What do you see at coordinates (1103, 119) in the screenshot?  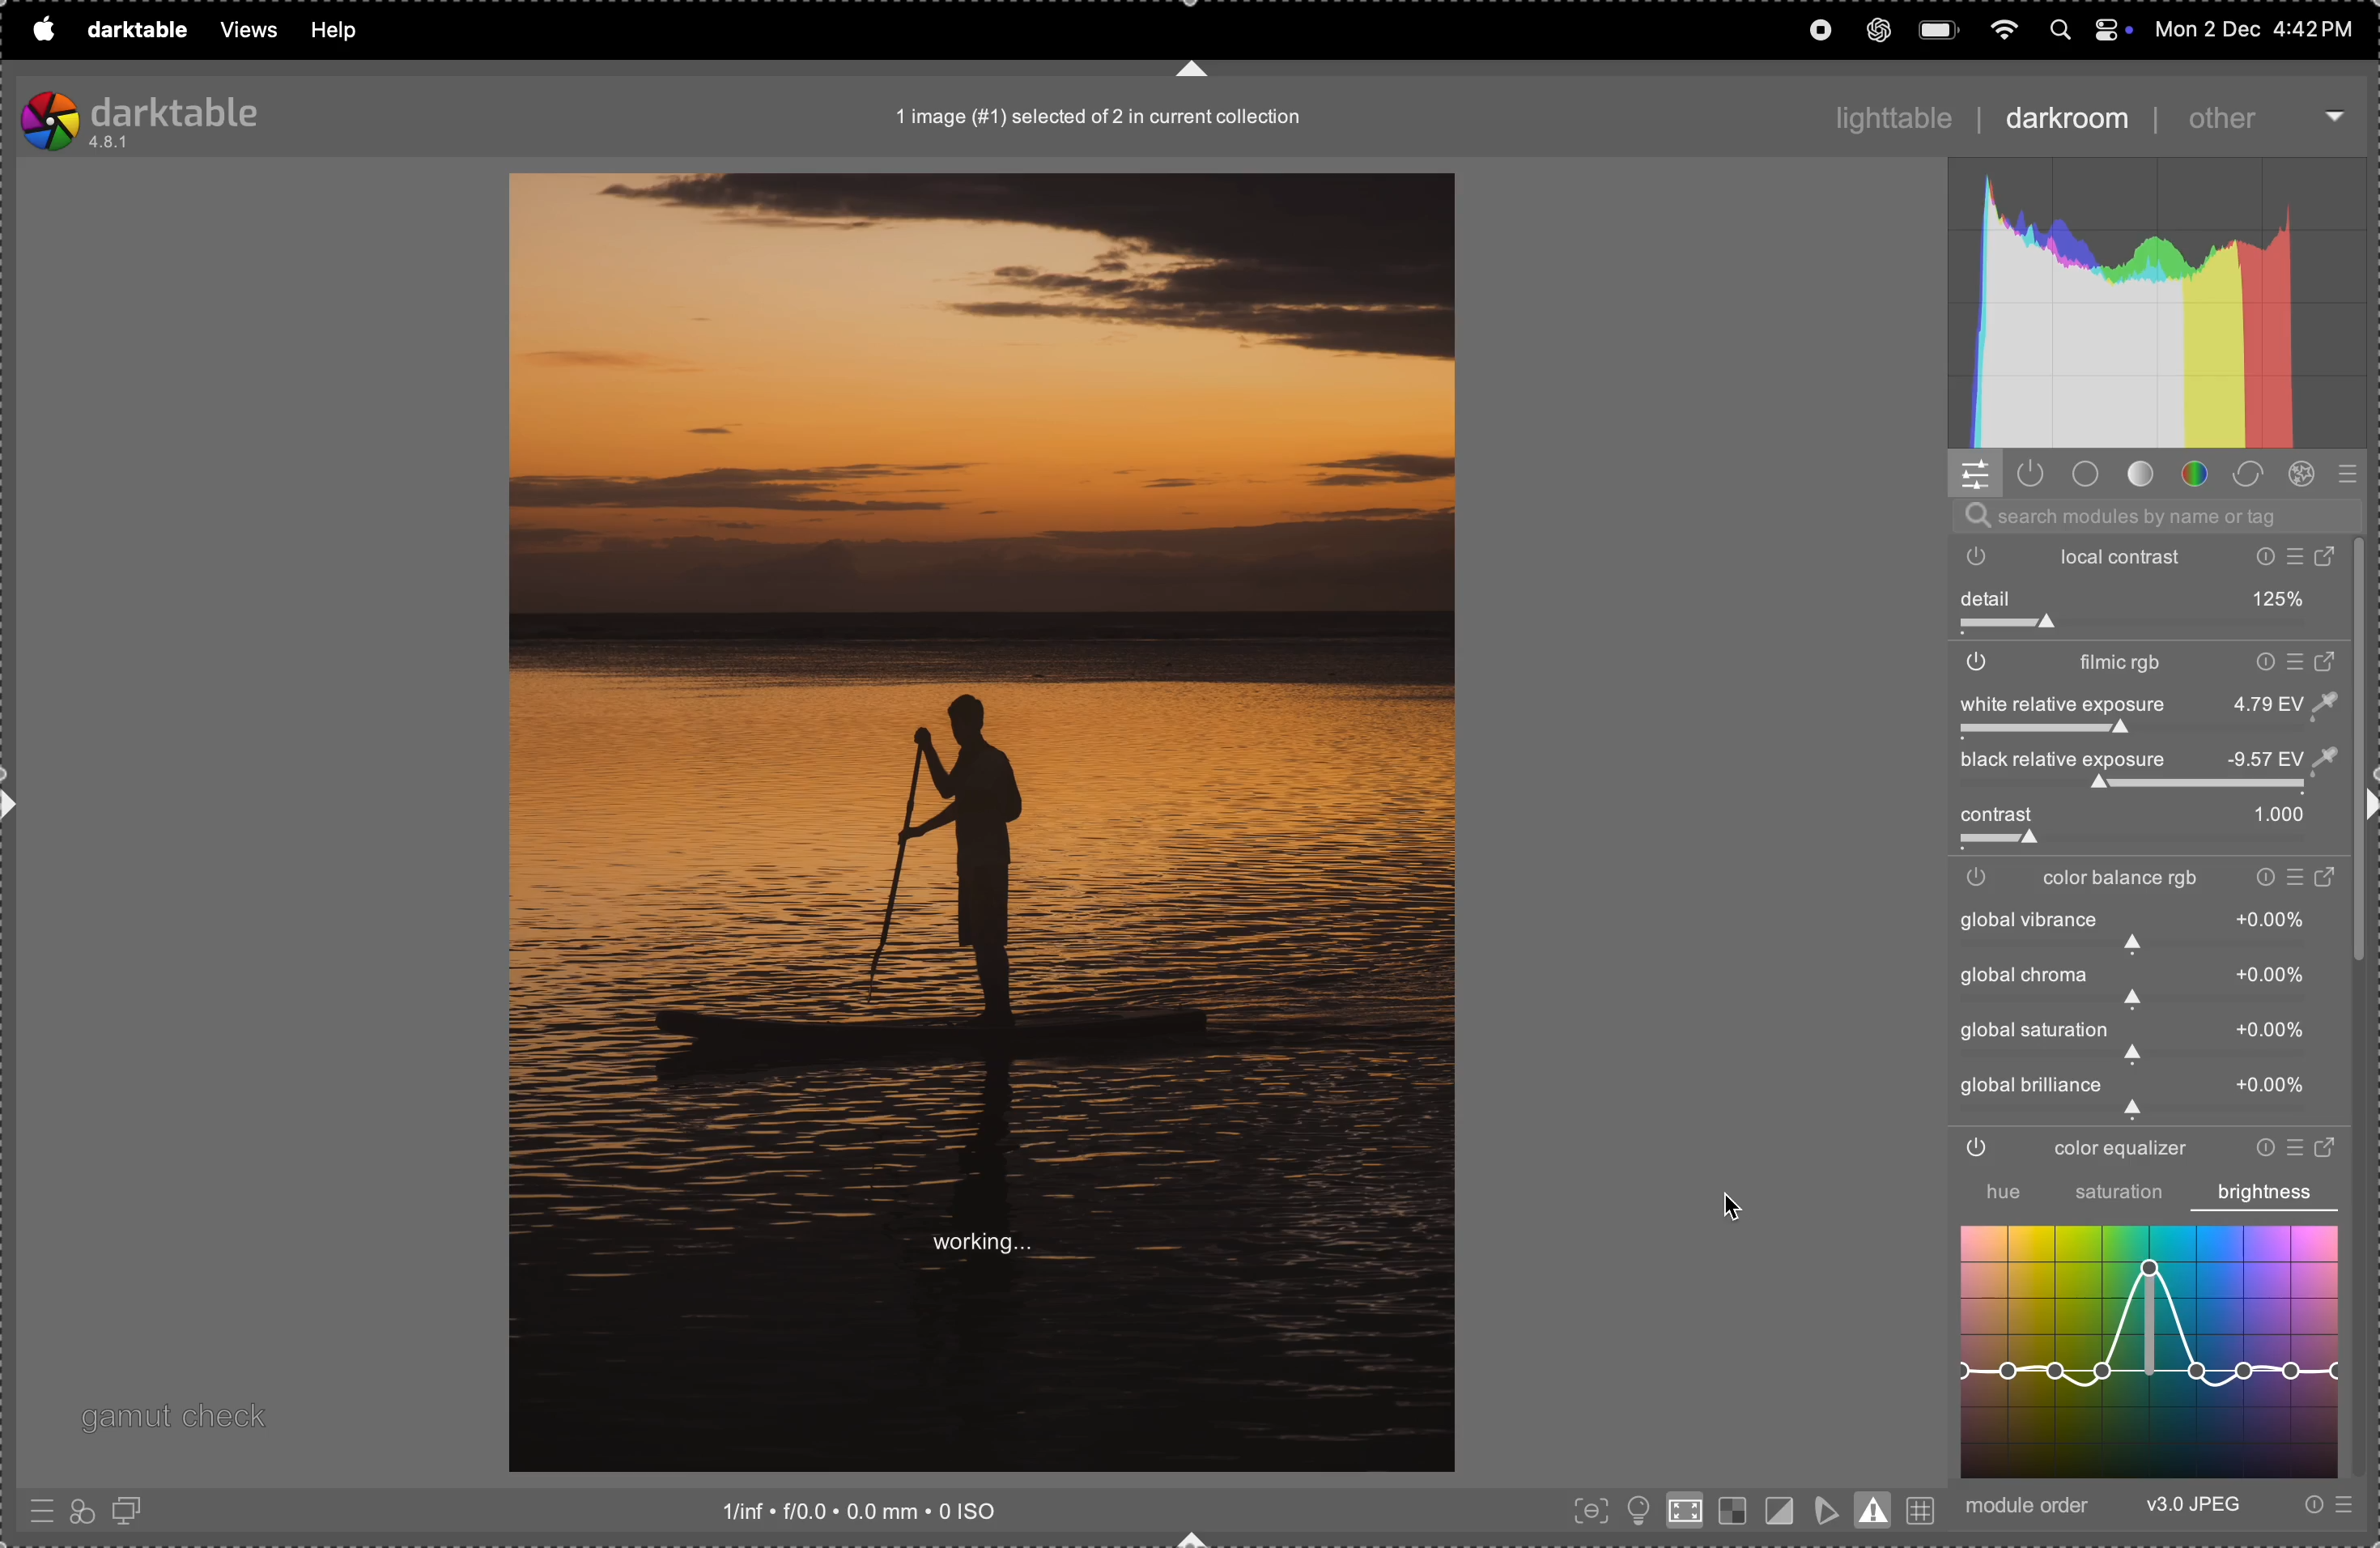 I see `current image position` at bounding box center [1103, 119].